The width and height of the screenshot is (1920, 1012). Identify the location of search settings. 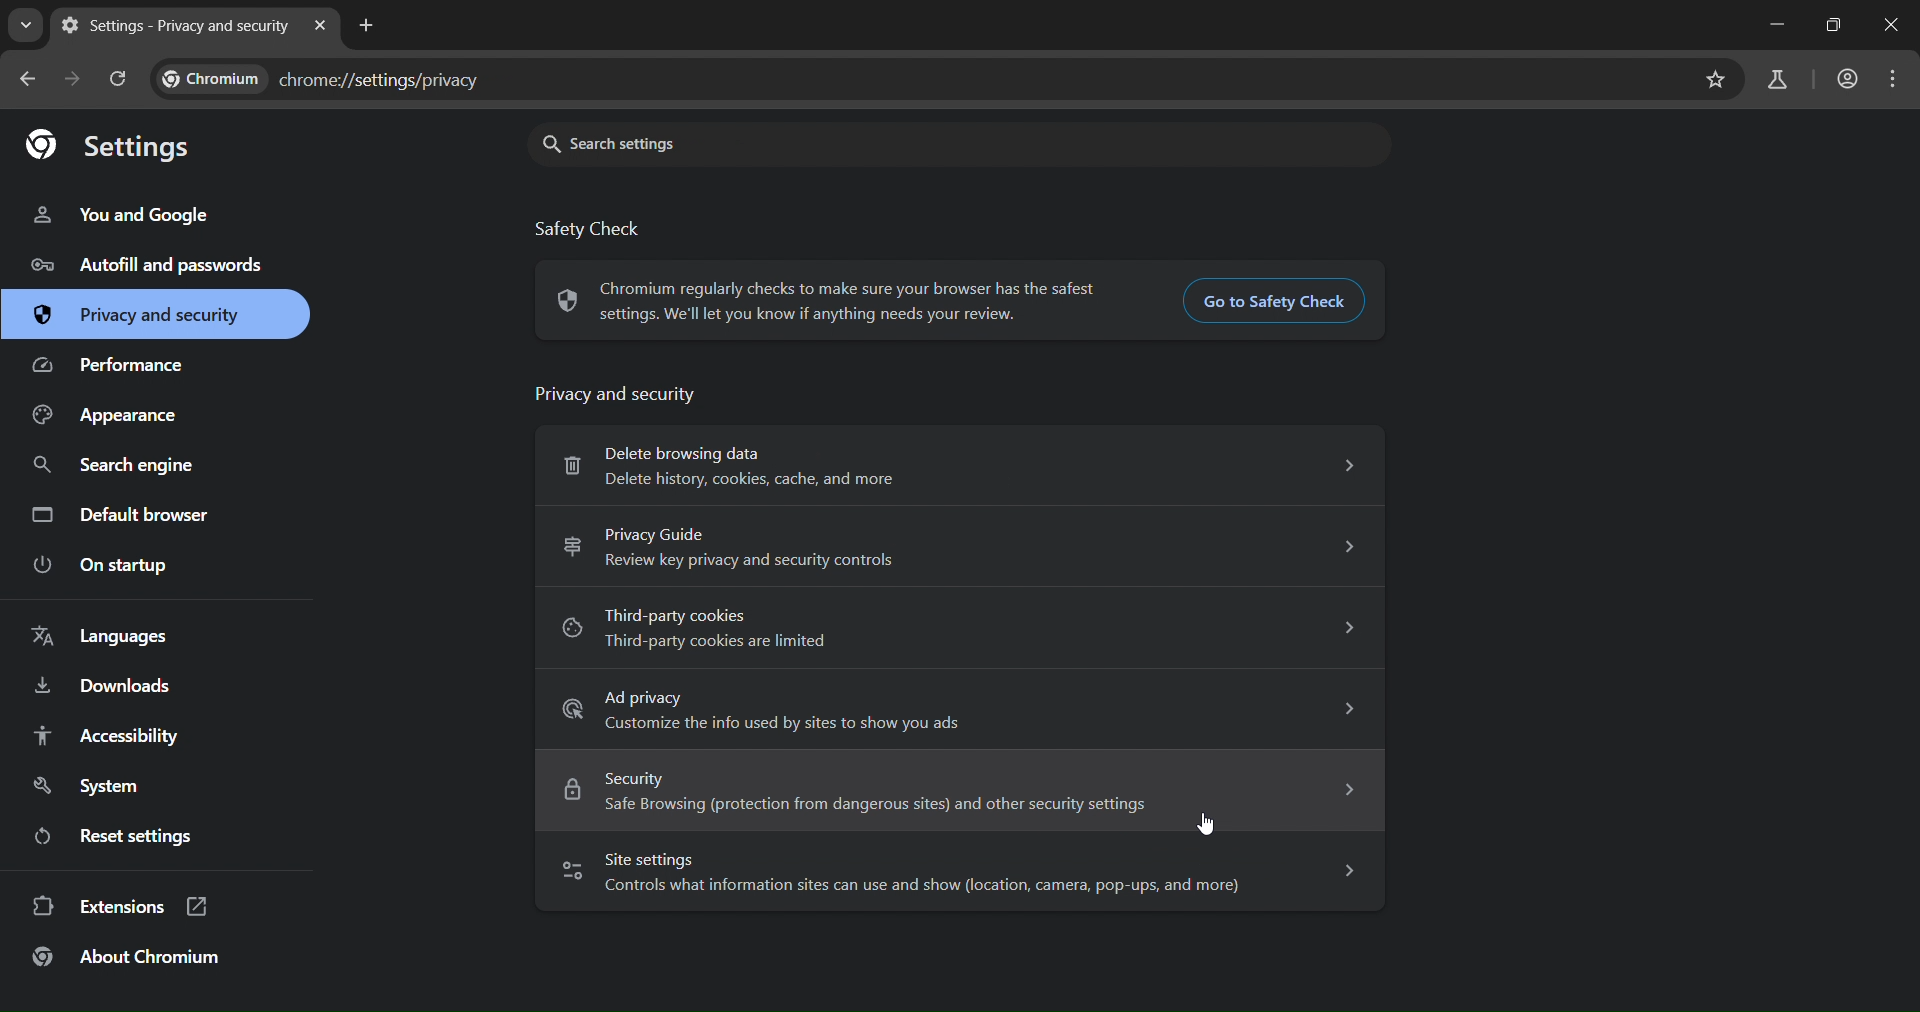
(961, 142).